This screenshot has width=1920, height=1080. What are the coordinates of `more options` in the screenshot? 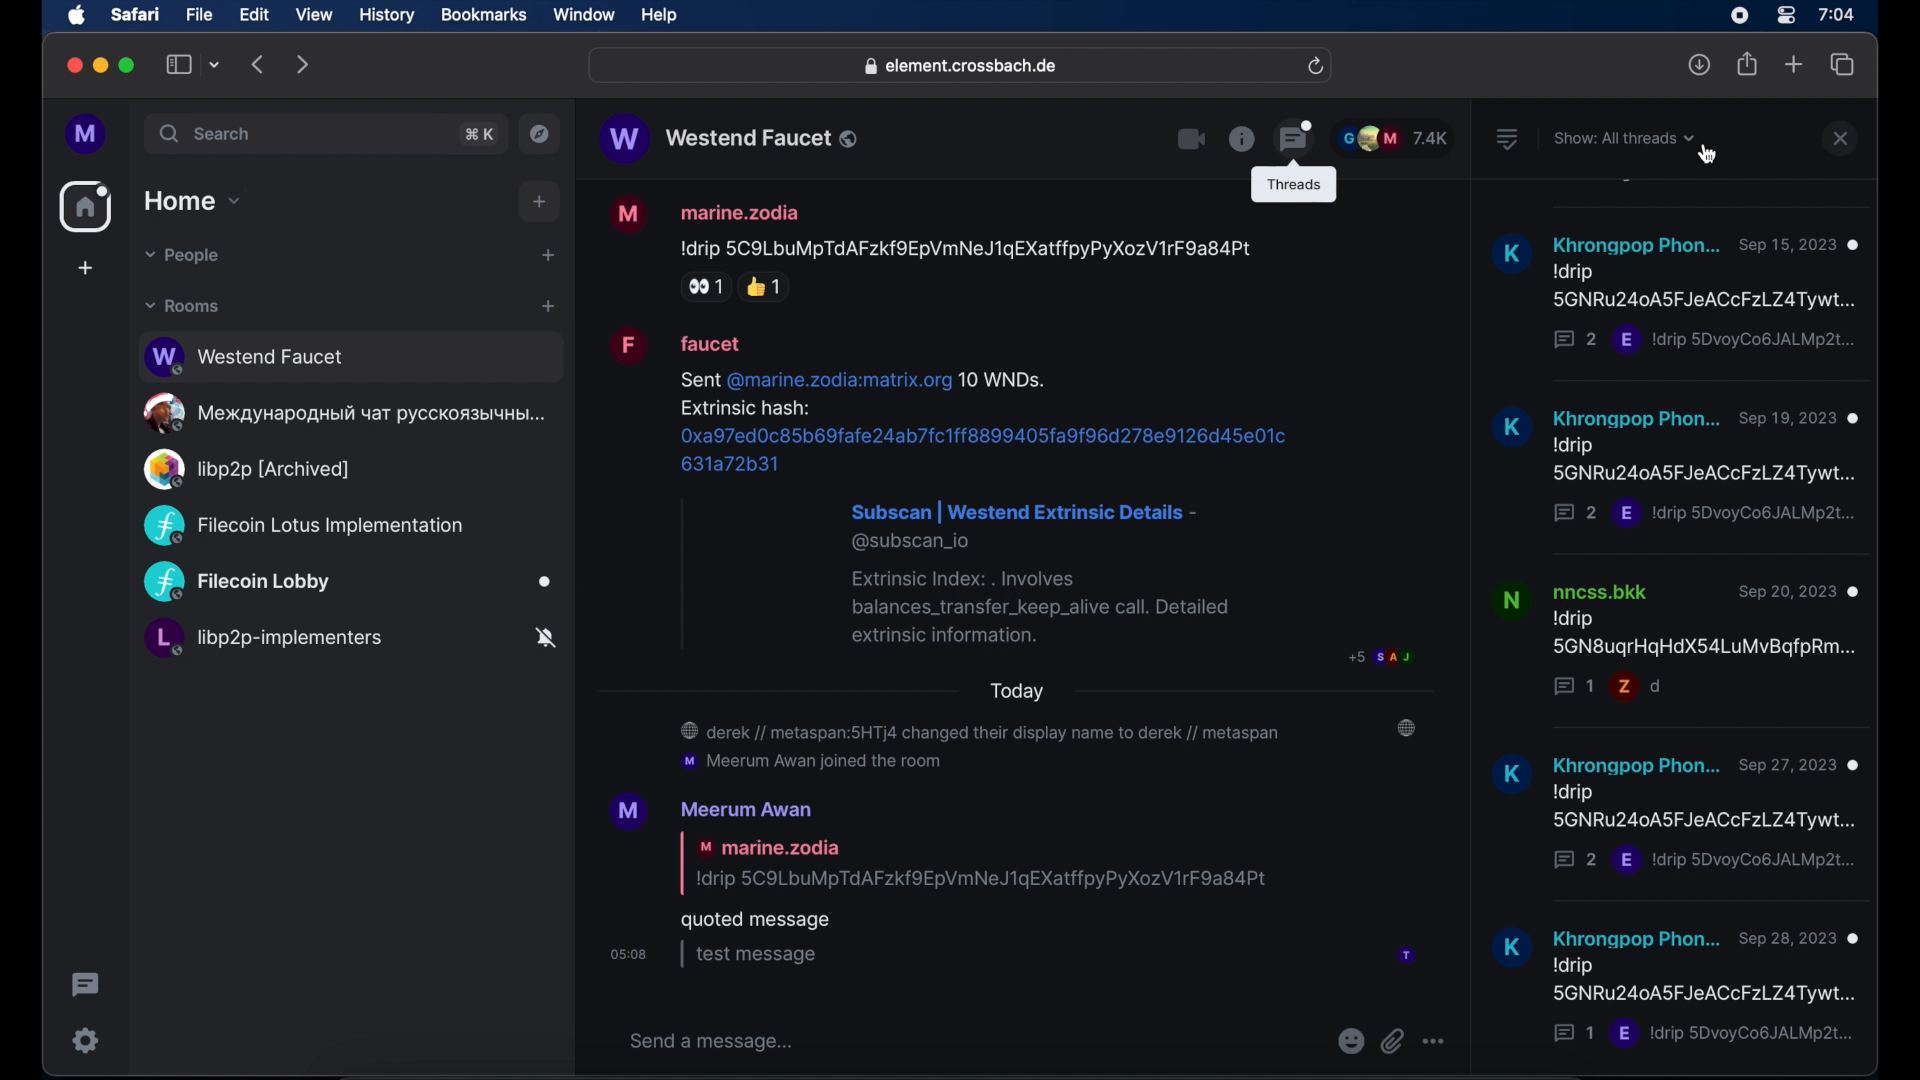 It's located at (1446, 1037).